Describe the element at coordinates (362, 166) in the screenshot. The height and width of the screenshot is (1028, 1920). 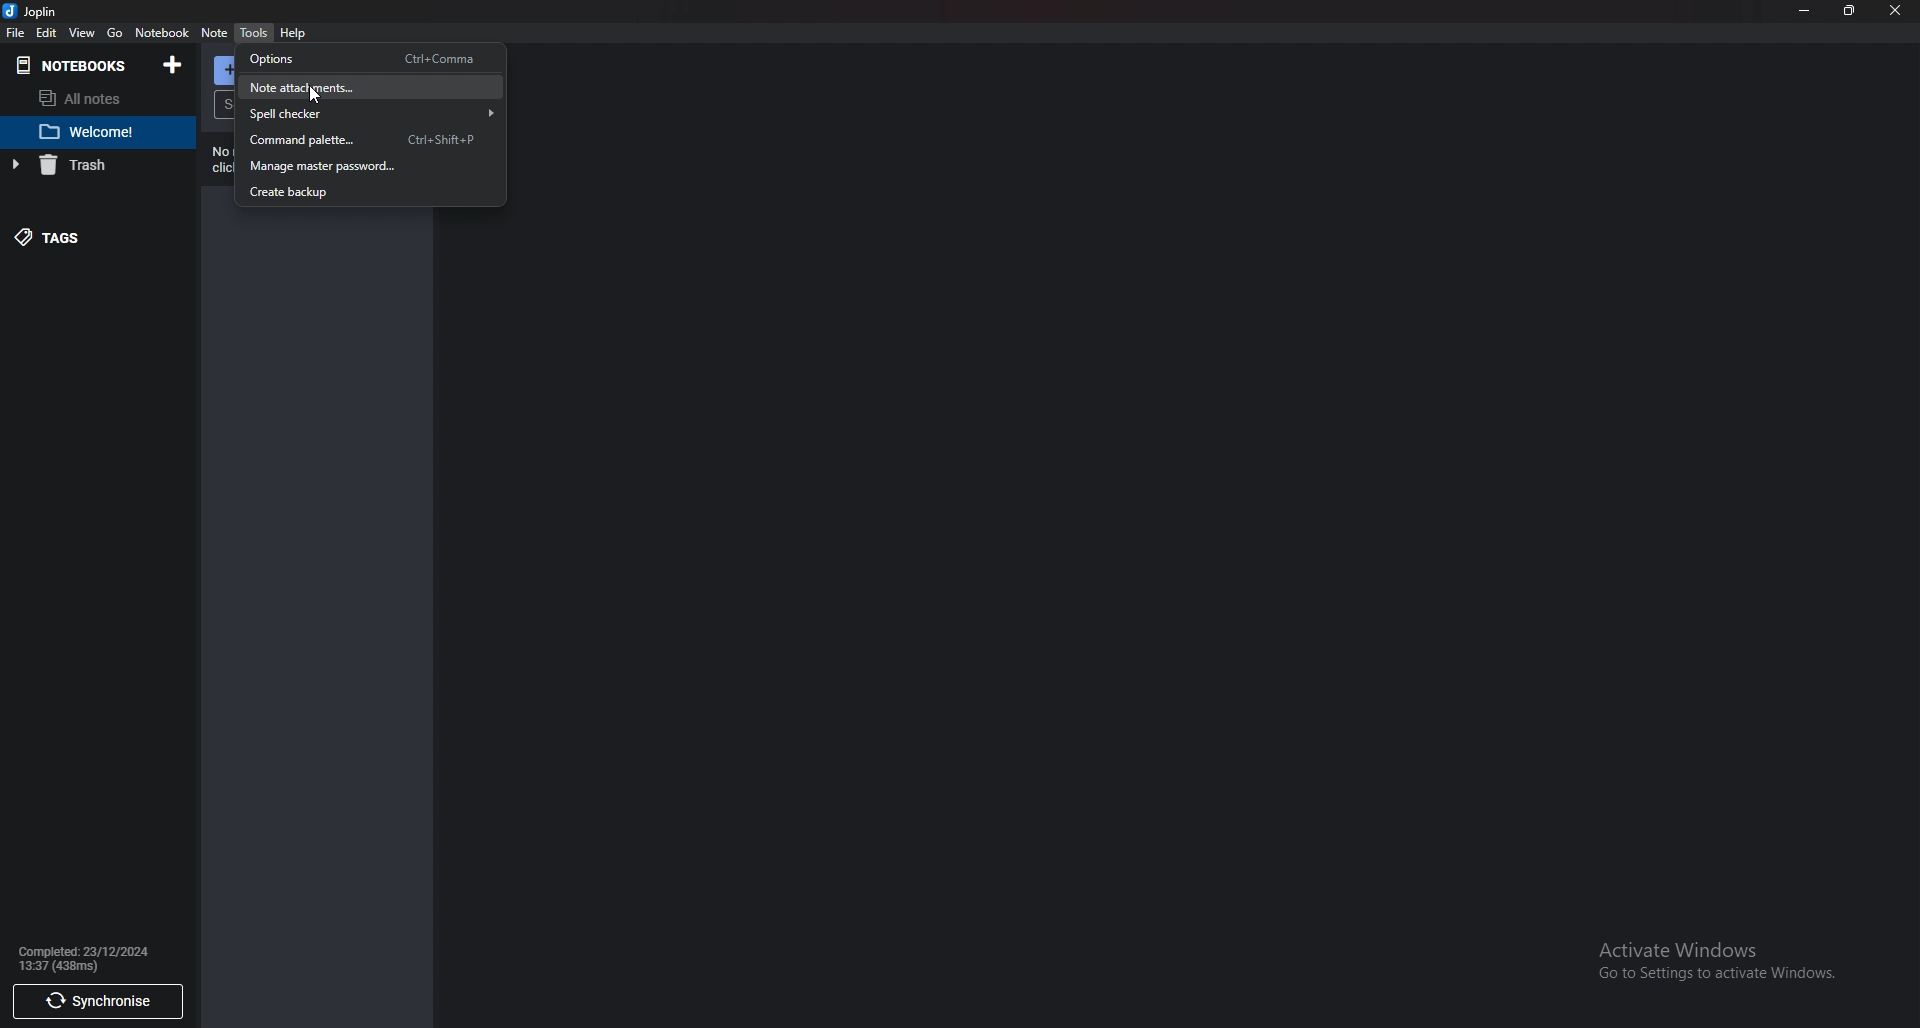
I see `manage master password` at that location.